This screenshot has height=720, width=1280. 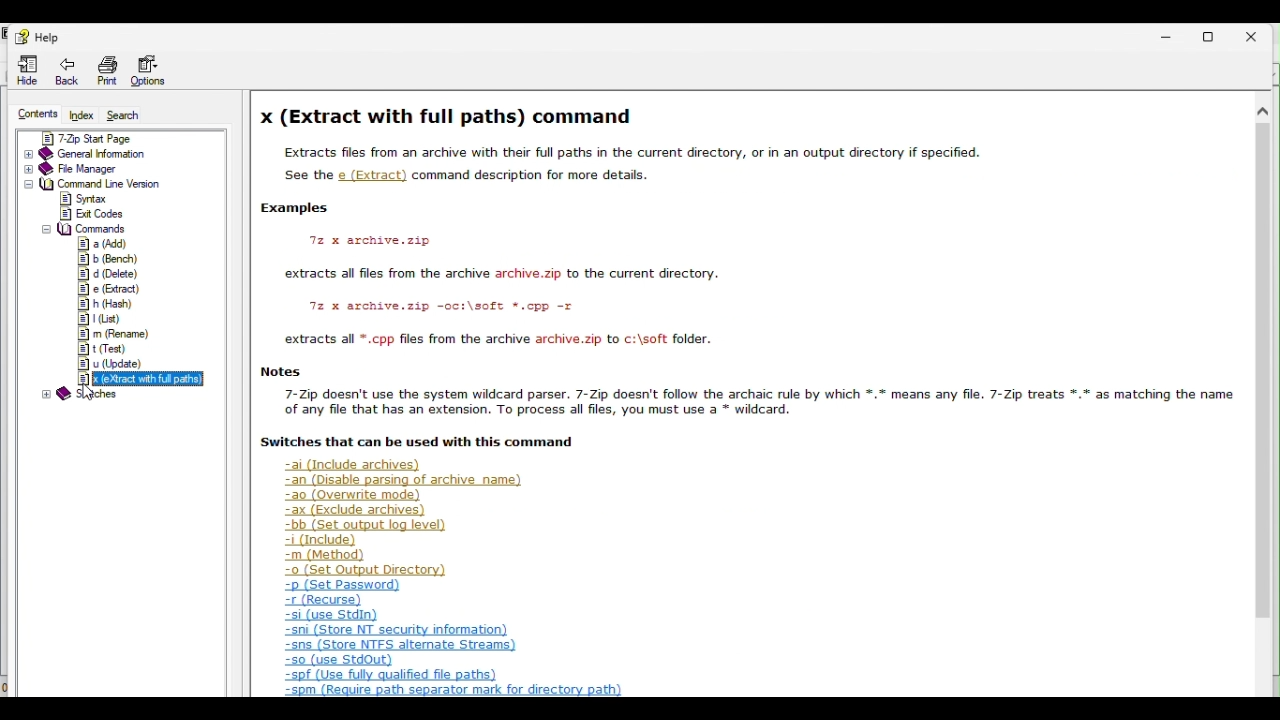 What do you see at coordinates (403, 480) in the screenshot?
I see `an` at bounding box center [403, 480].